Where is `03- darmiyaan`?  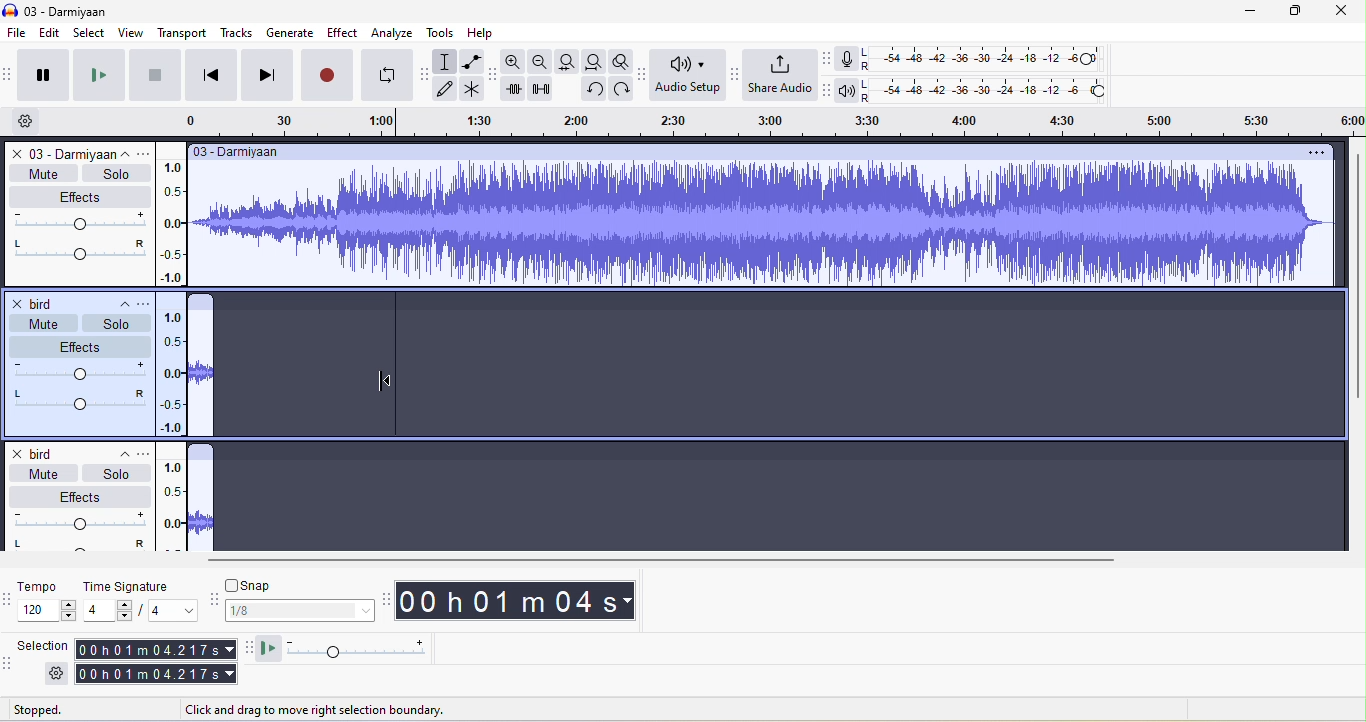
03- darmiyaan is located at coordinates (240, 152).